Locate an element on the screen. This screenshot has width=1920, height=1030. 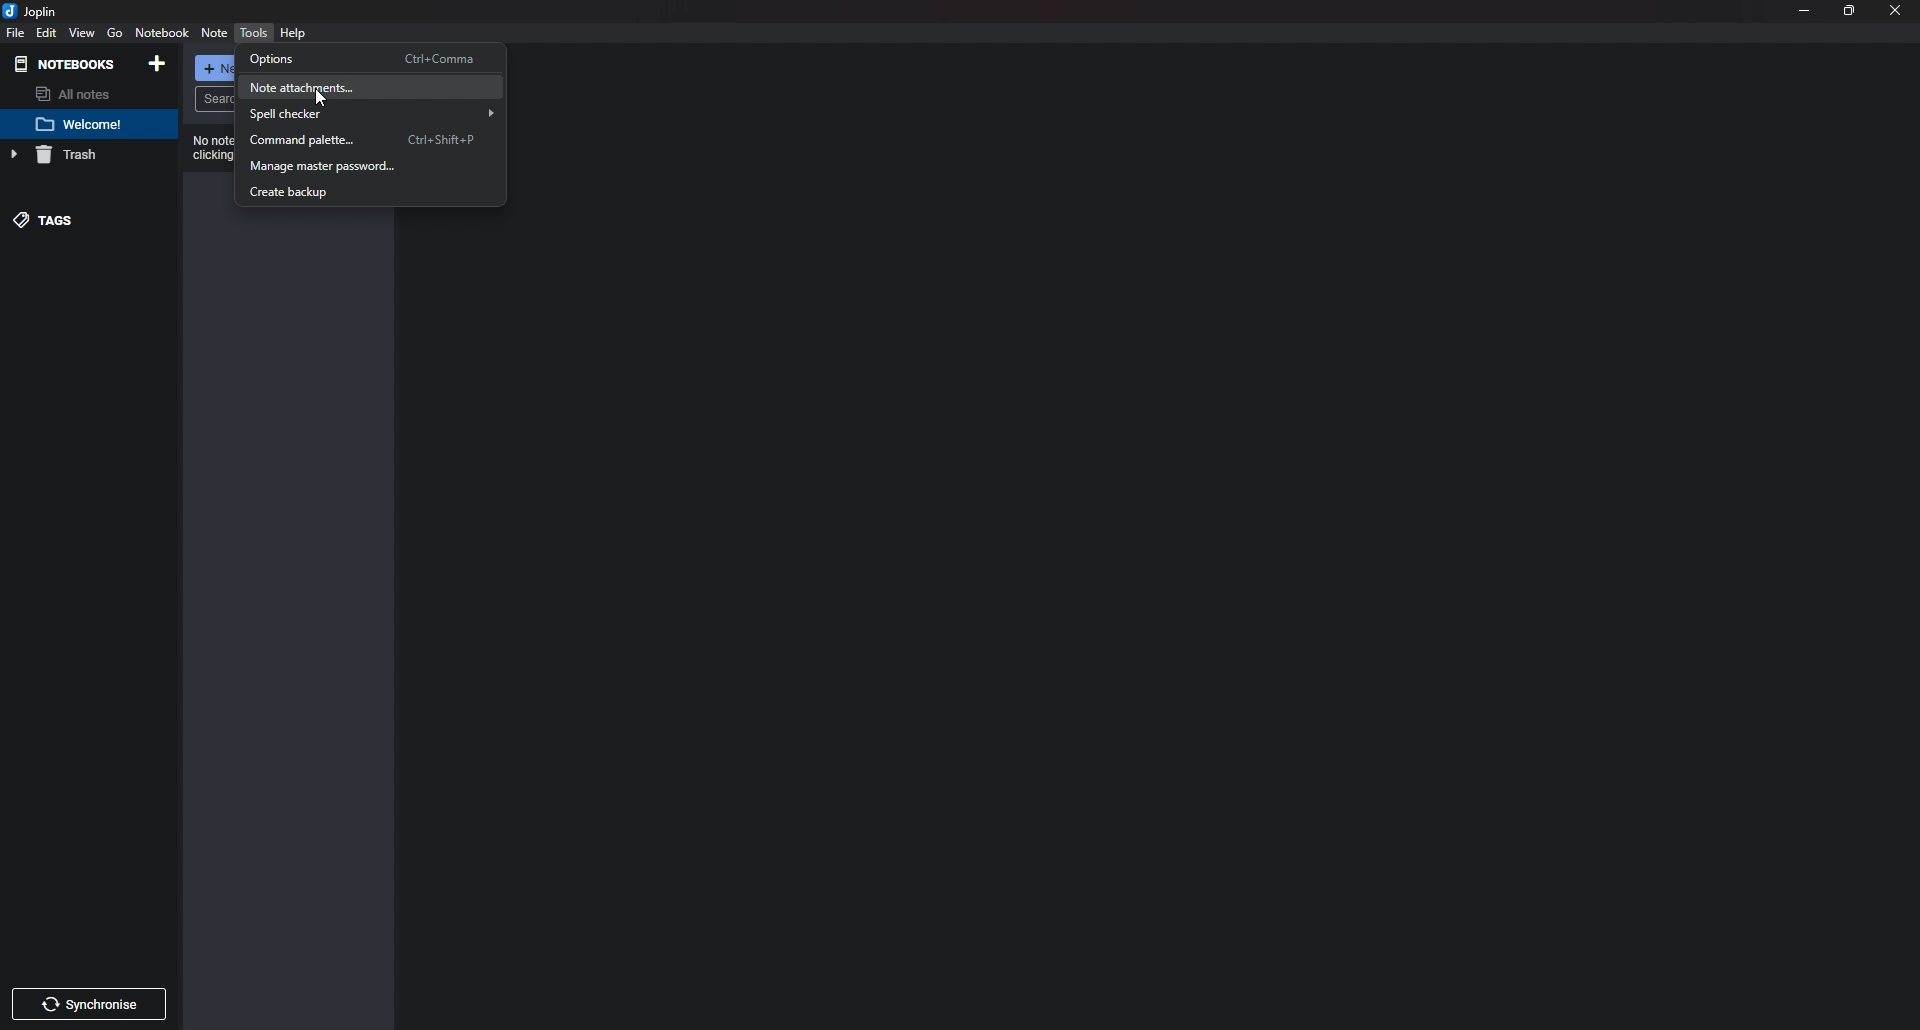
joplin is located at coordinates (34, 10).